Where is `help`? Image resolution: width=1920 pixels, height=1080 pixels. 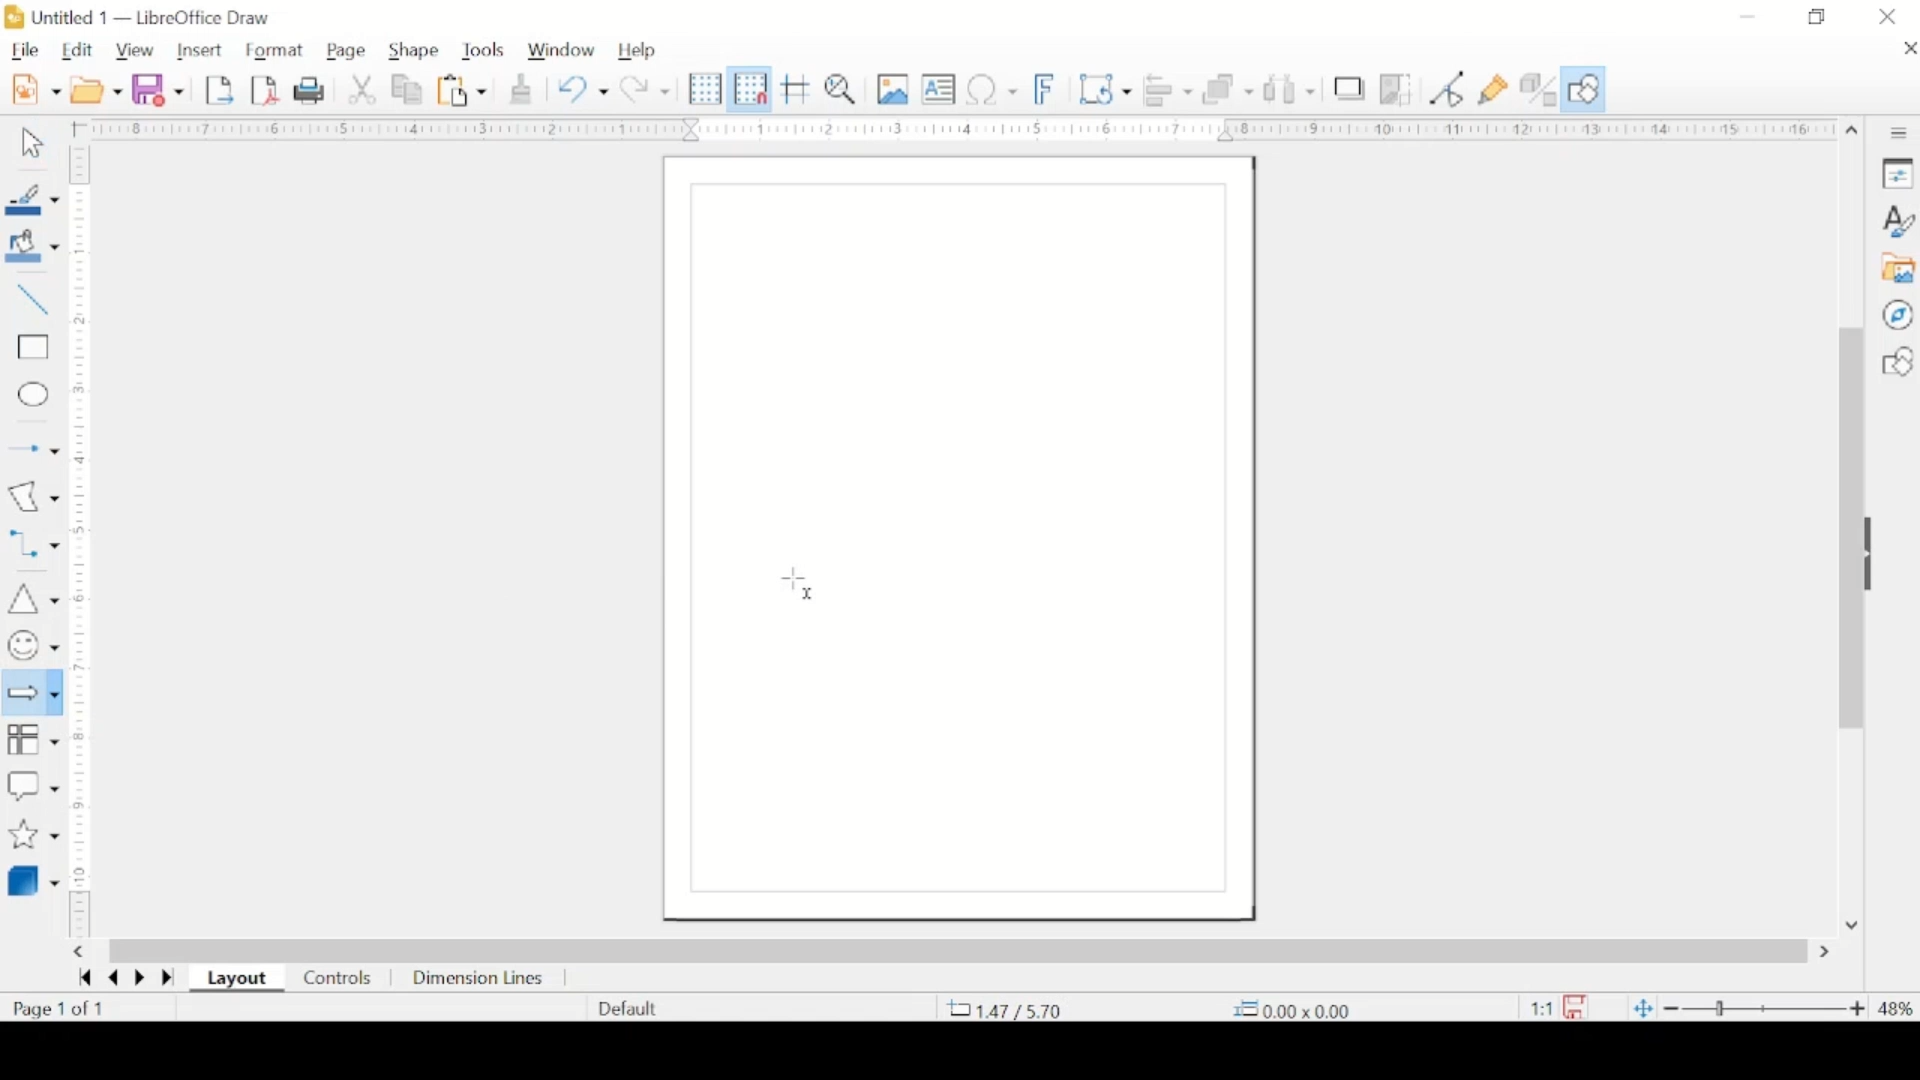
help is located at coordinates (637, 51).